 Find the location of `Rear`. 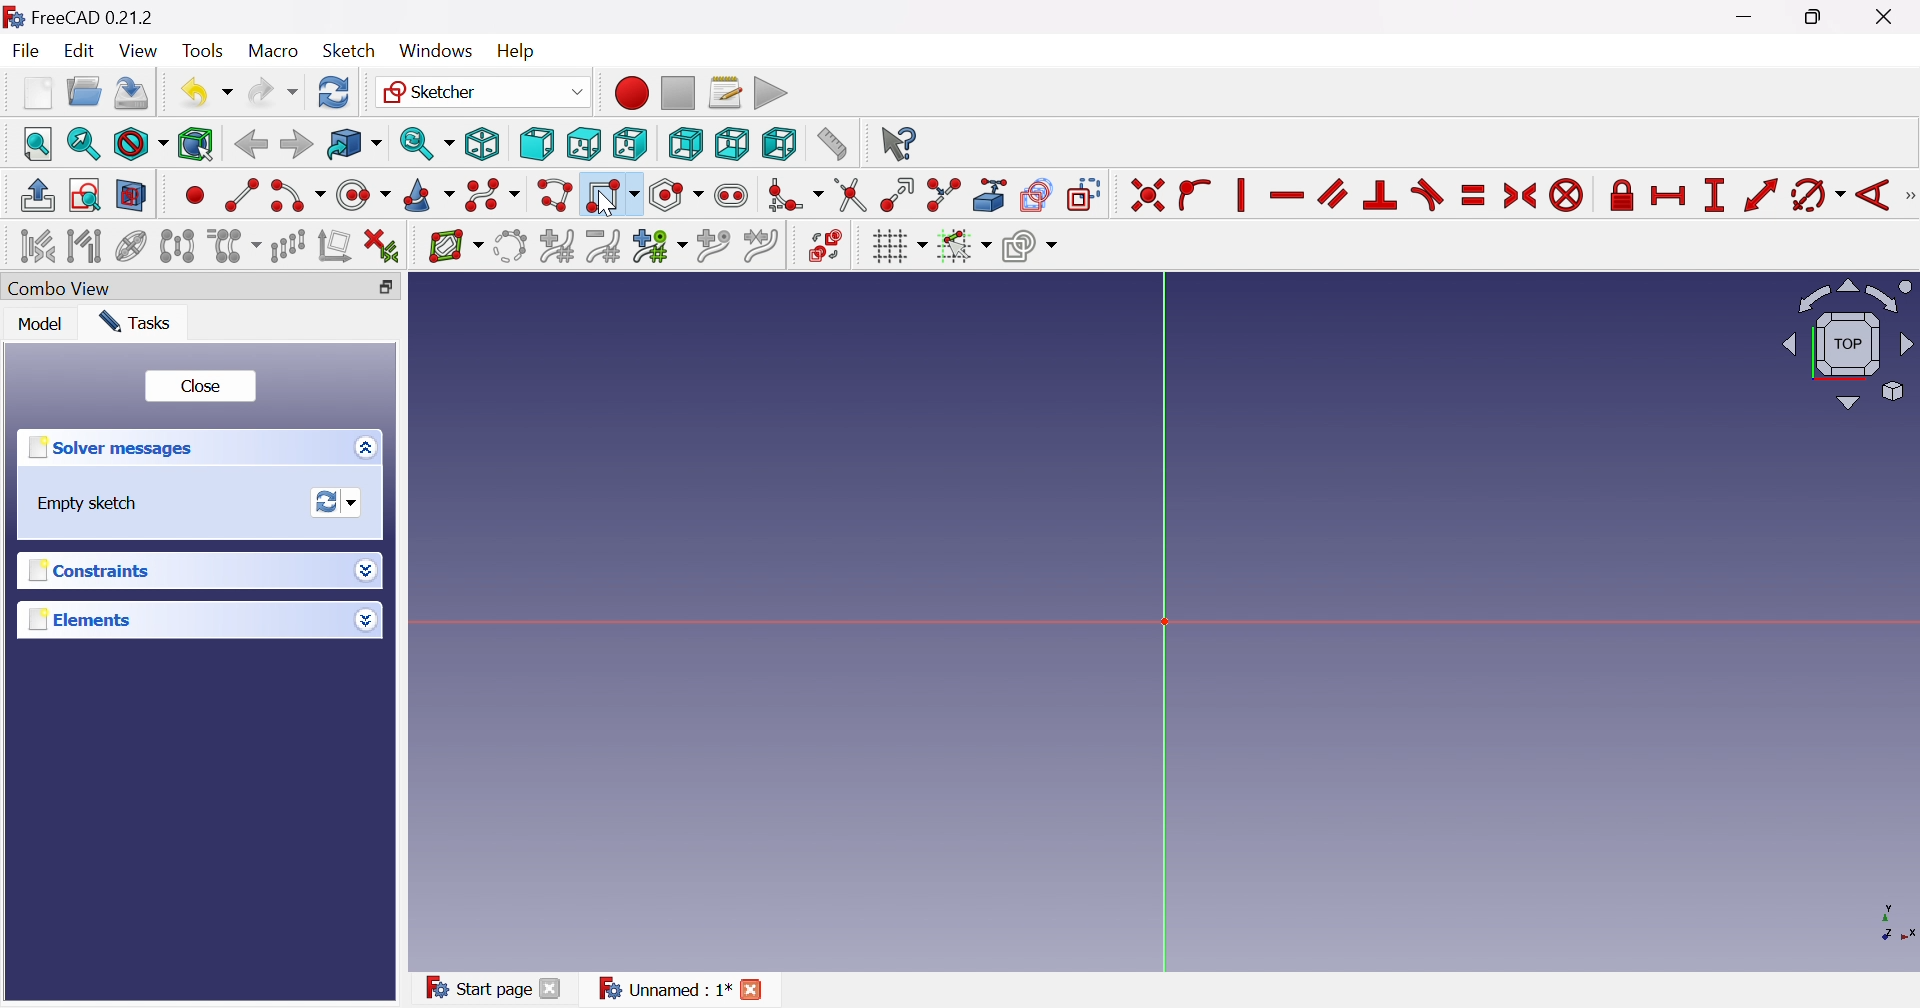

Rear is located at coordinates (686, 145).